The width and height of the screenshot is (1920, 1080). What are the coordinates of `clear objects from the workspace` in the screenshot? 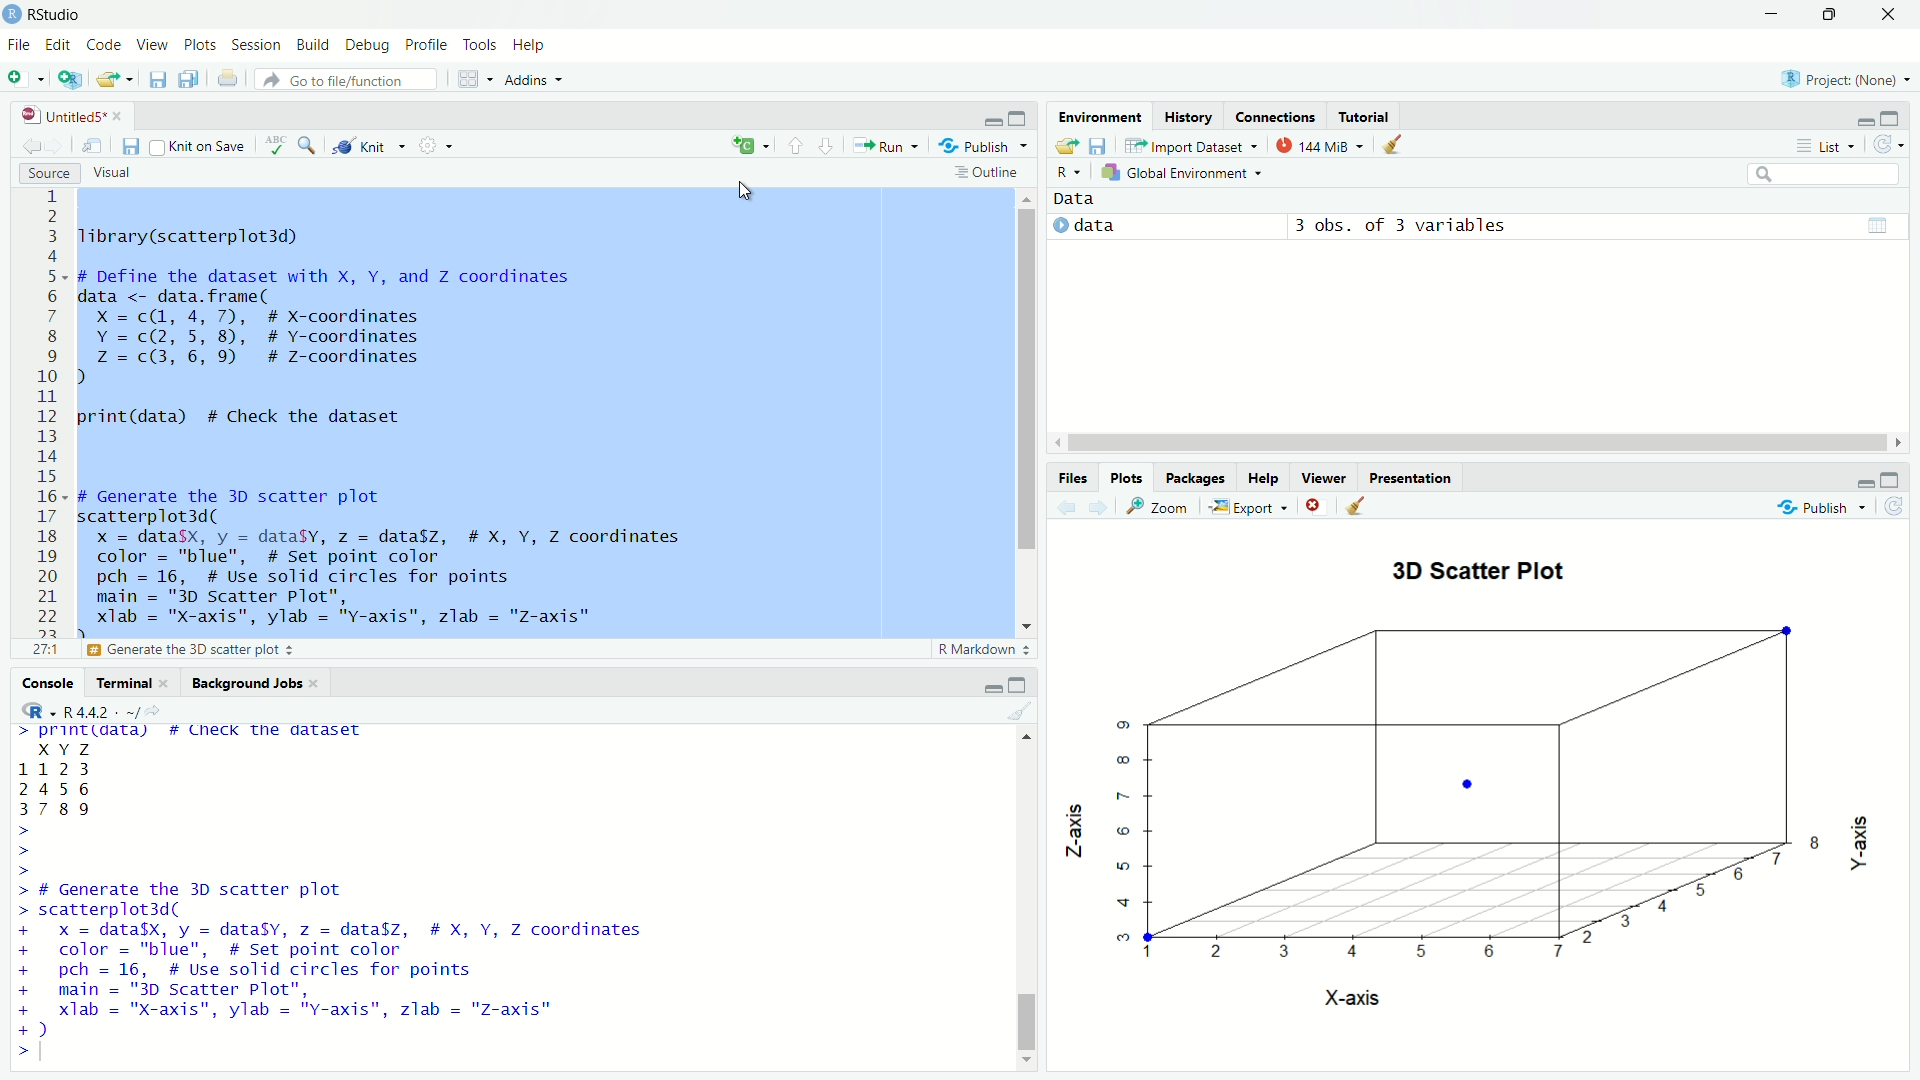 It's located at (1394, 146).